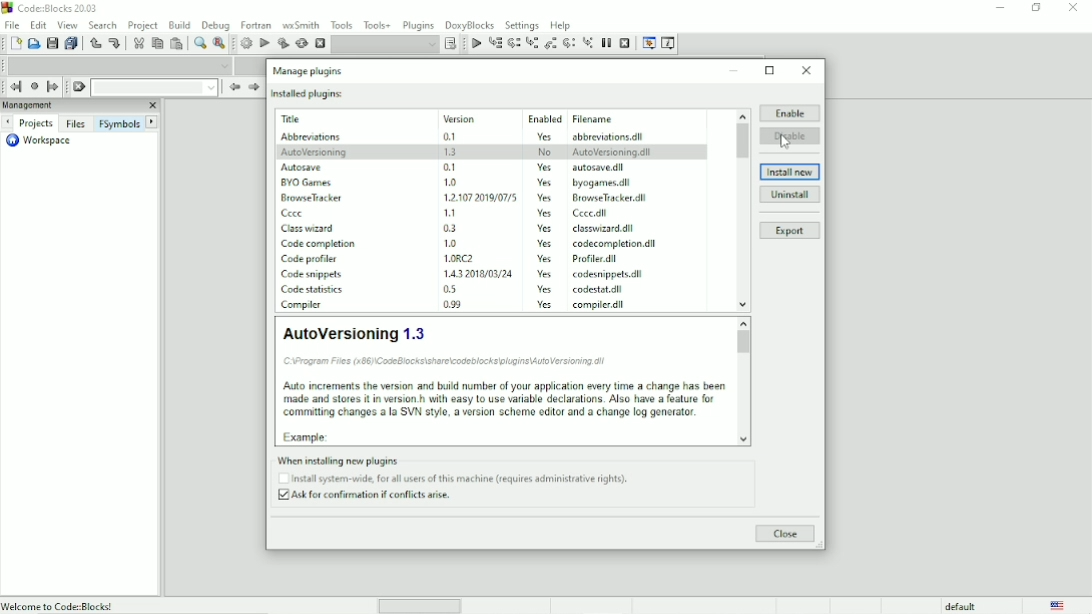 This screenshot has height=614, width=1092. I want to click on Version, so click(462, 119).